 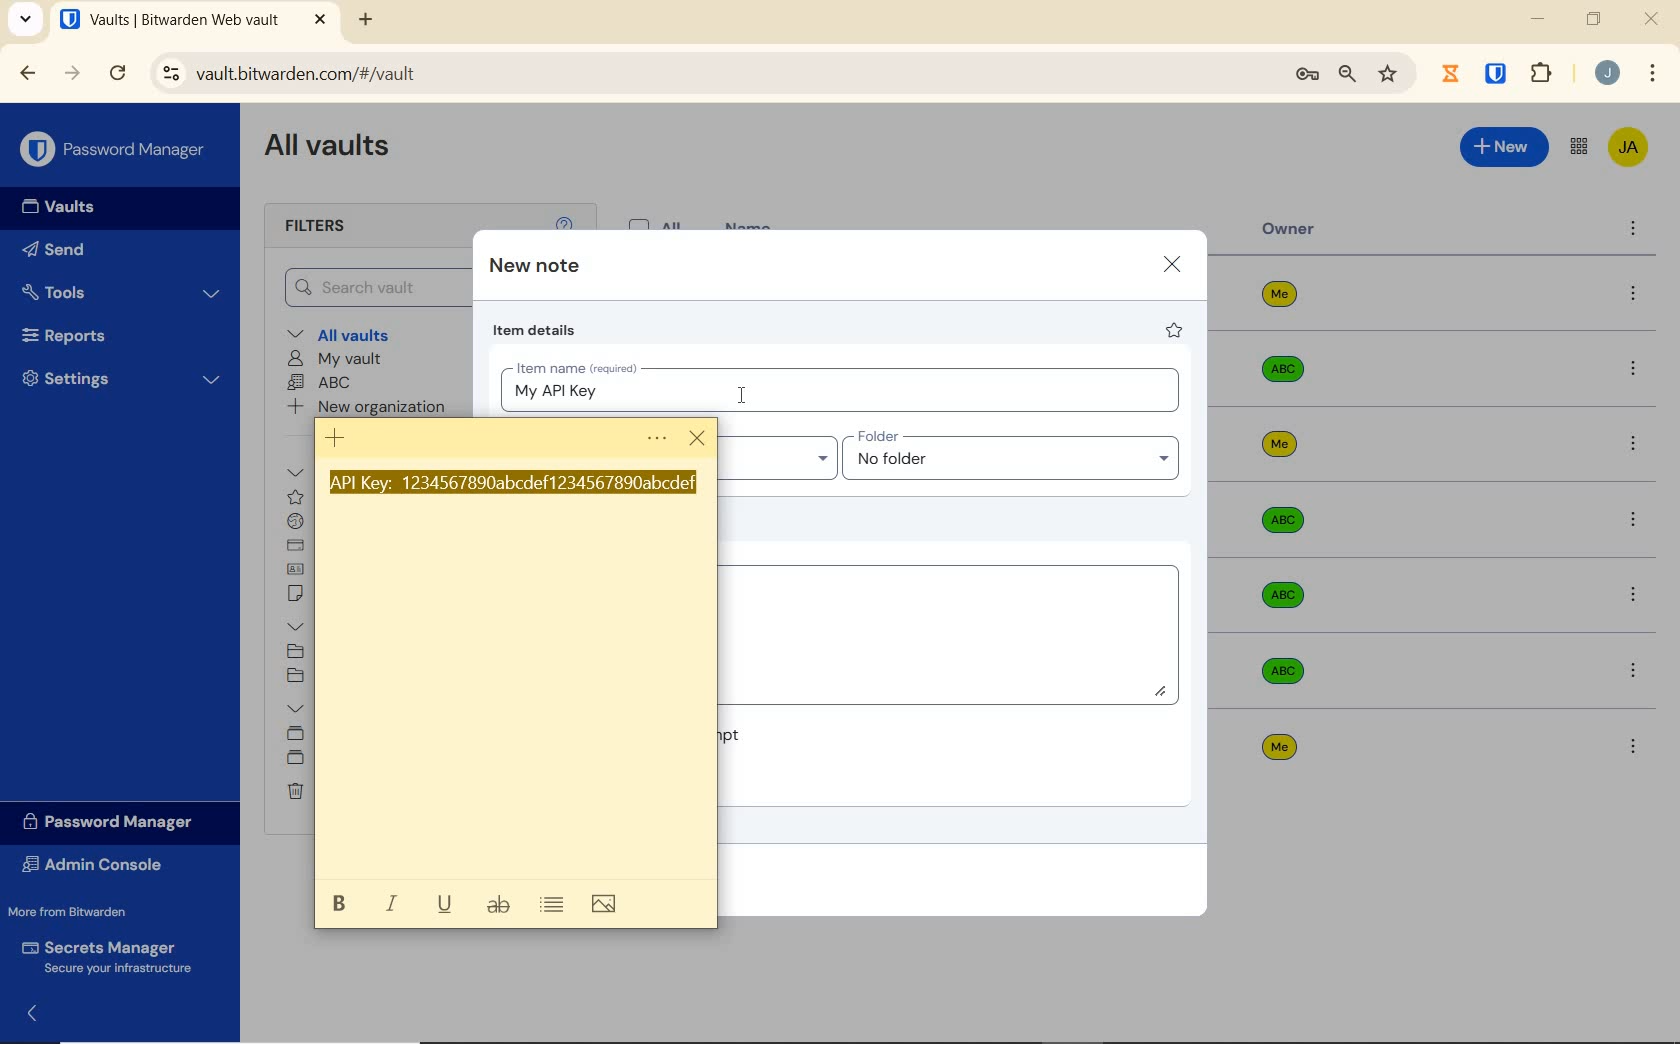 What do you see at coordinates (1627, 146) in the screenshot?
I see `Bitwarden Account` at bounding box center [1627, 146].